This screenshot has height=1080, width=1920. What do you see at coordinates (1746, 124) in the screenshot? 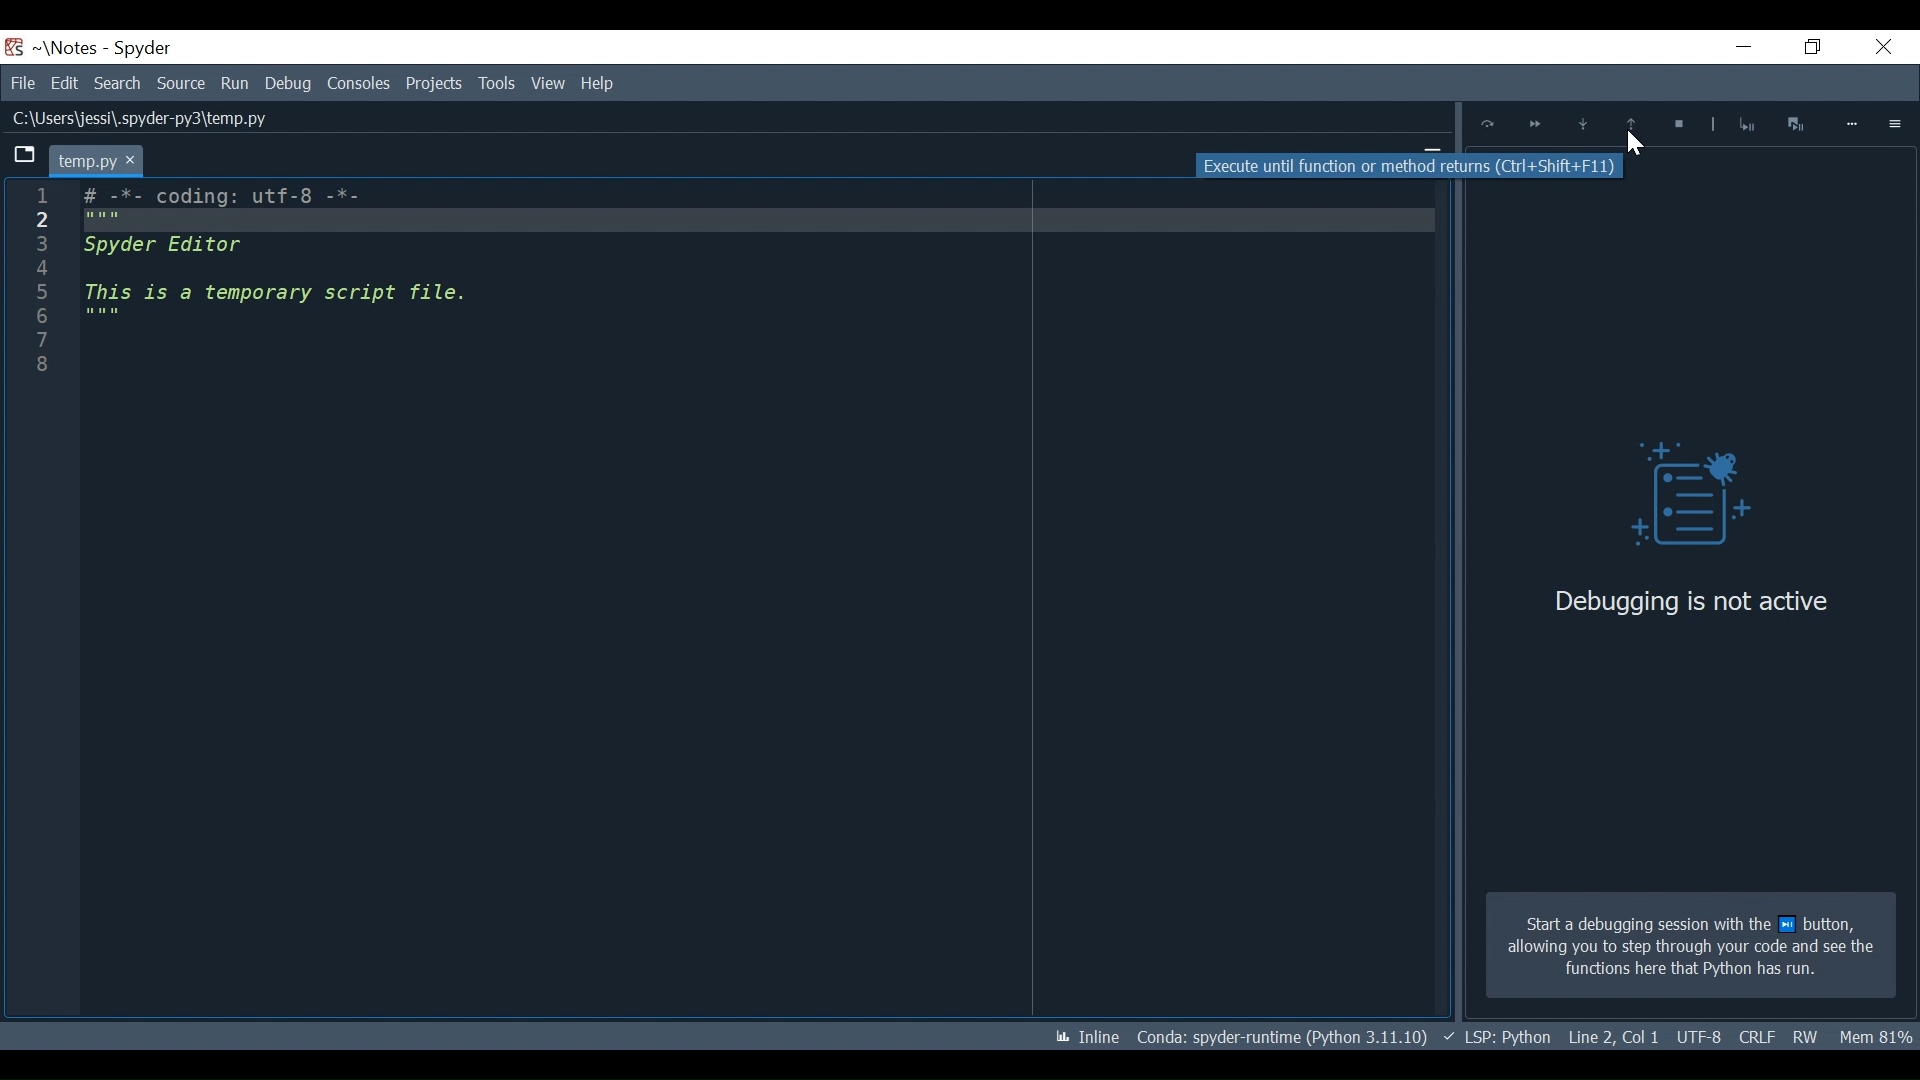
I see `Stop Debugging` at bounding box center [1746, 124].